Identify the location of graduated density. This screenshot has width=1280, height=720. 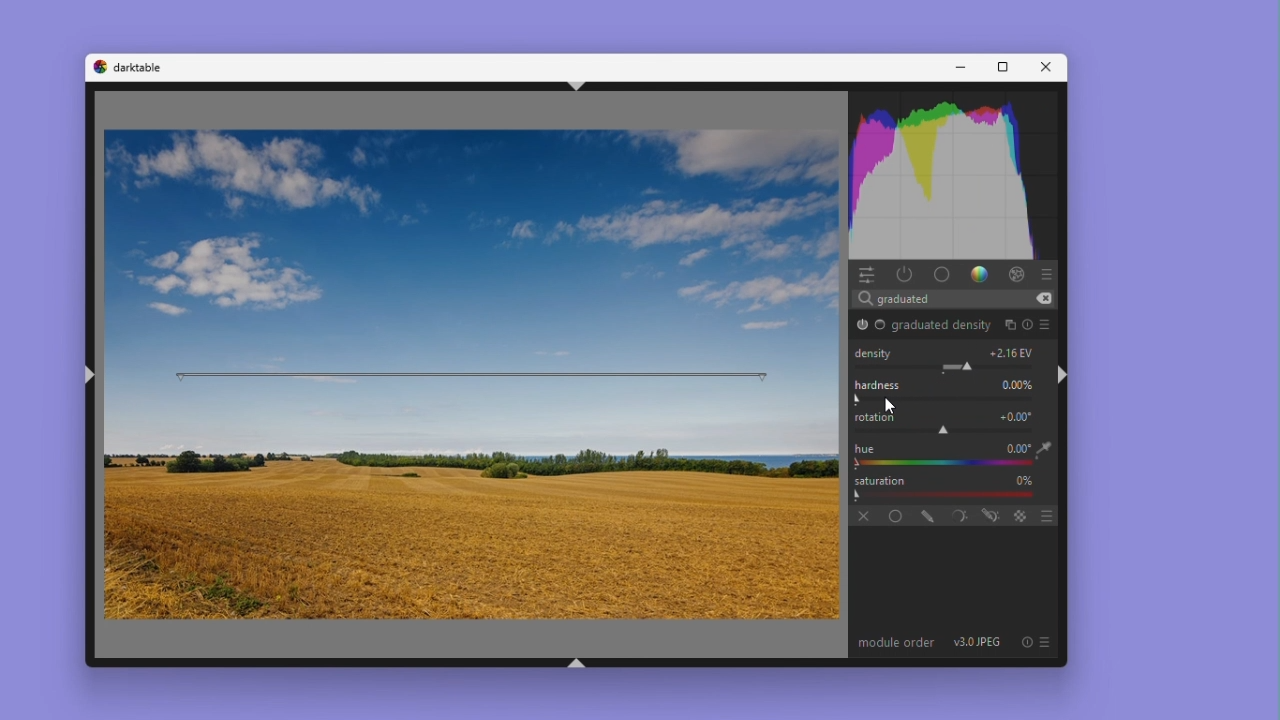
(862, 324).